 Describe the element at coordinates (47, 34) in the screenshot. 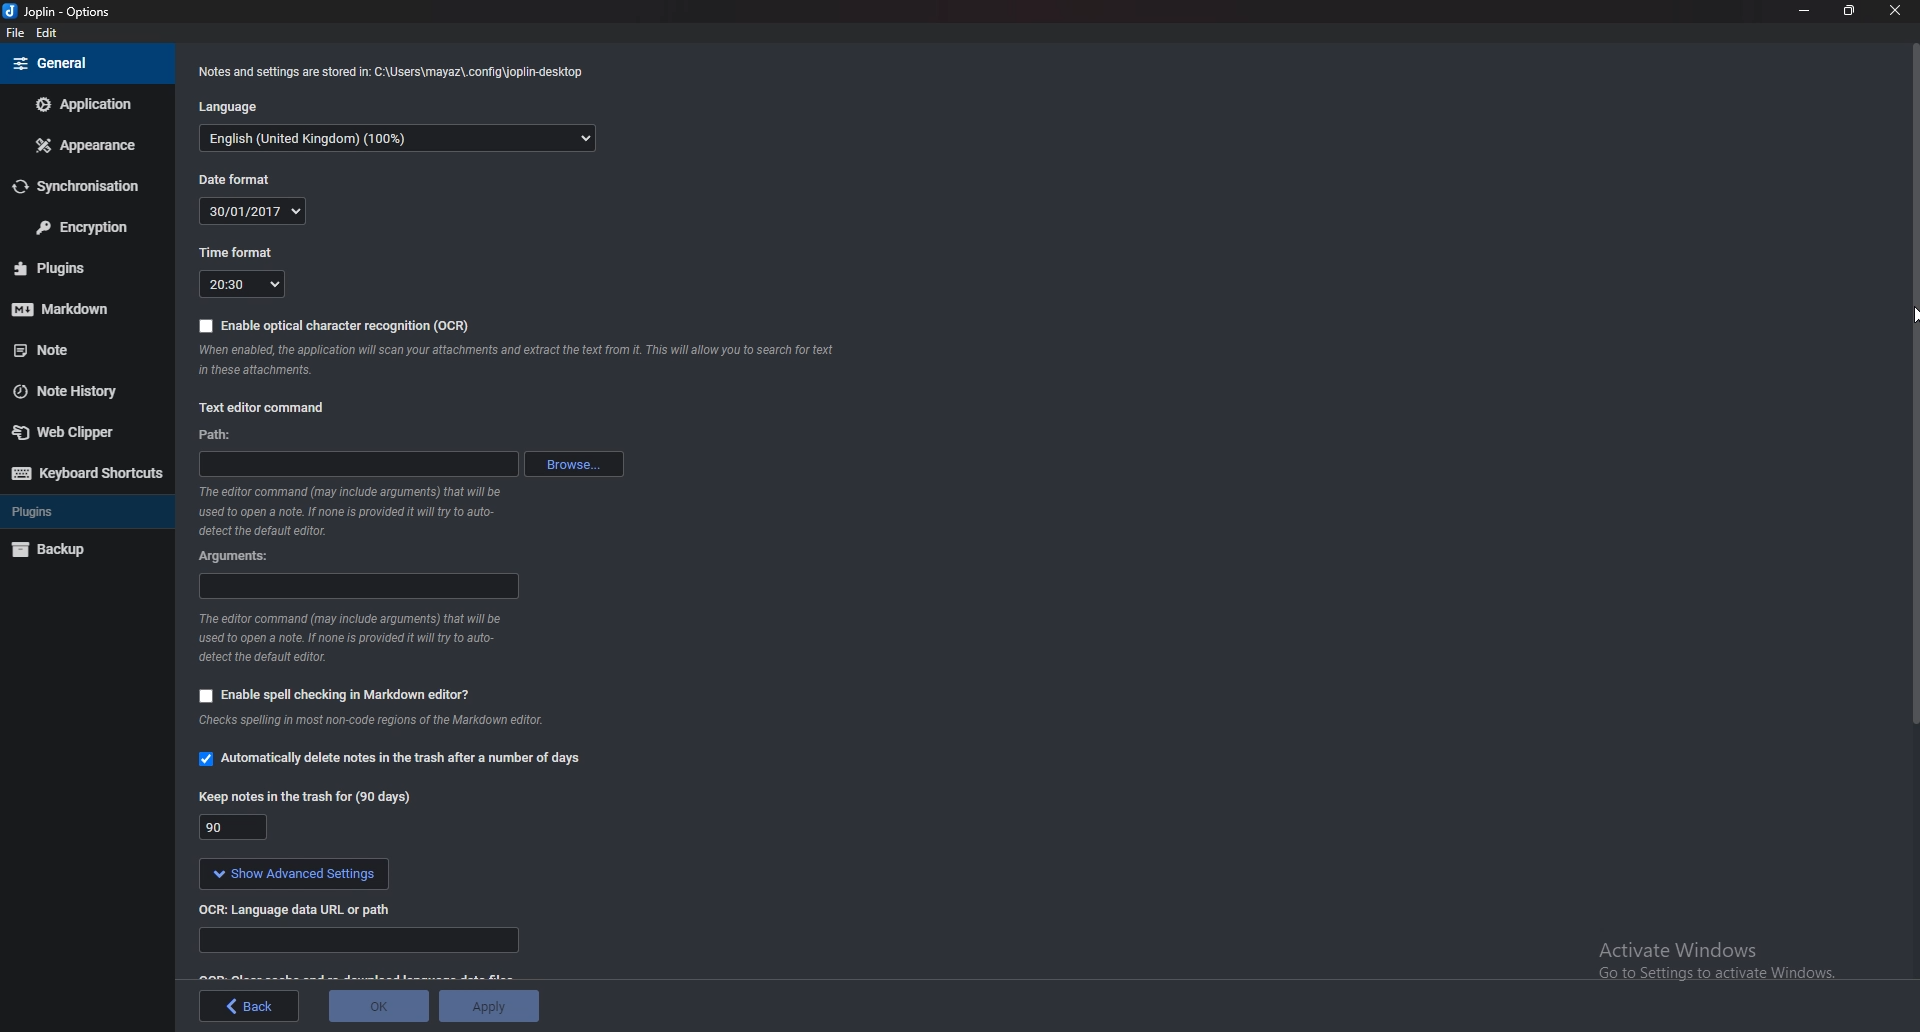

I see `edit` at that location.